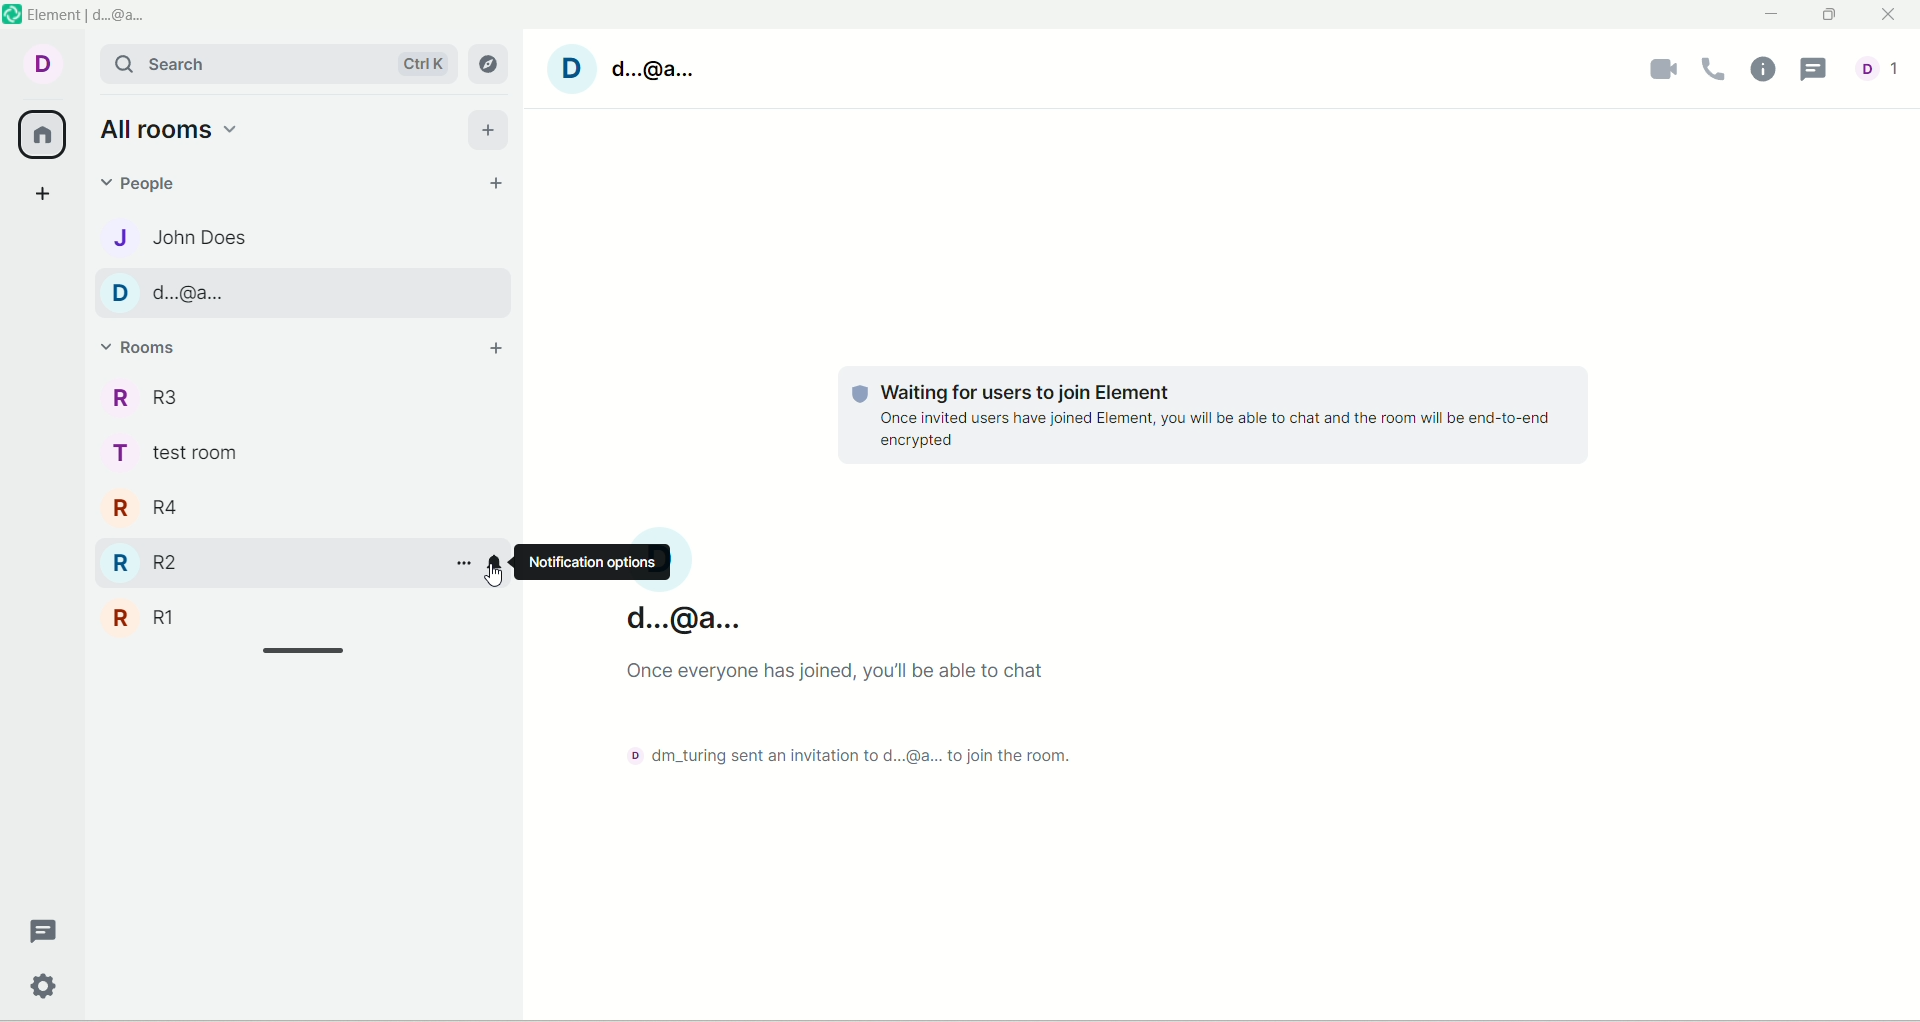  Describe the element at coordinates (149, 345) in the screenshot. I see `rooms` at that location.